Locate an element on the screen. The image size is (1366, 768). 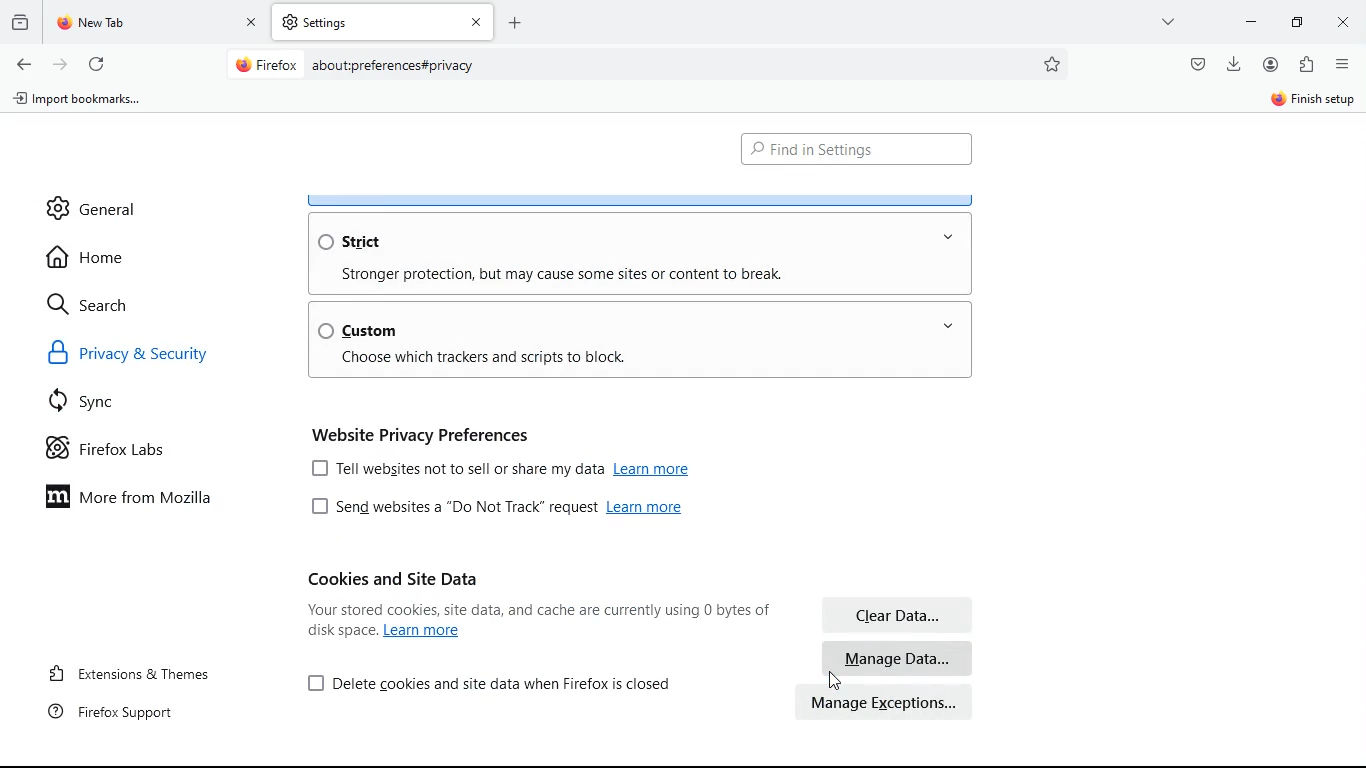
search is located at coordinates (100, 304).